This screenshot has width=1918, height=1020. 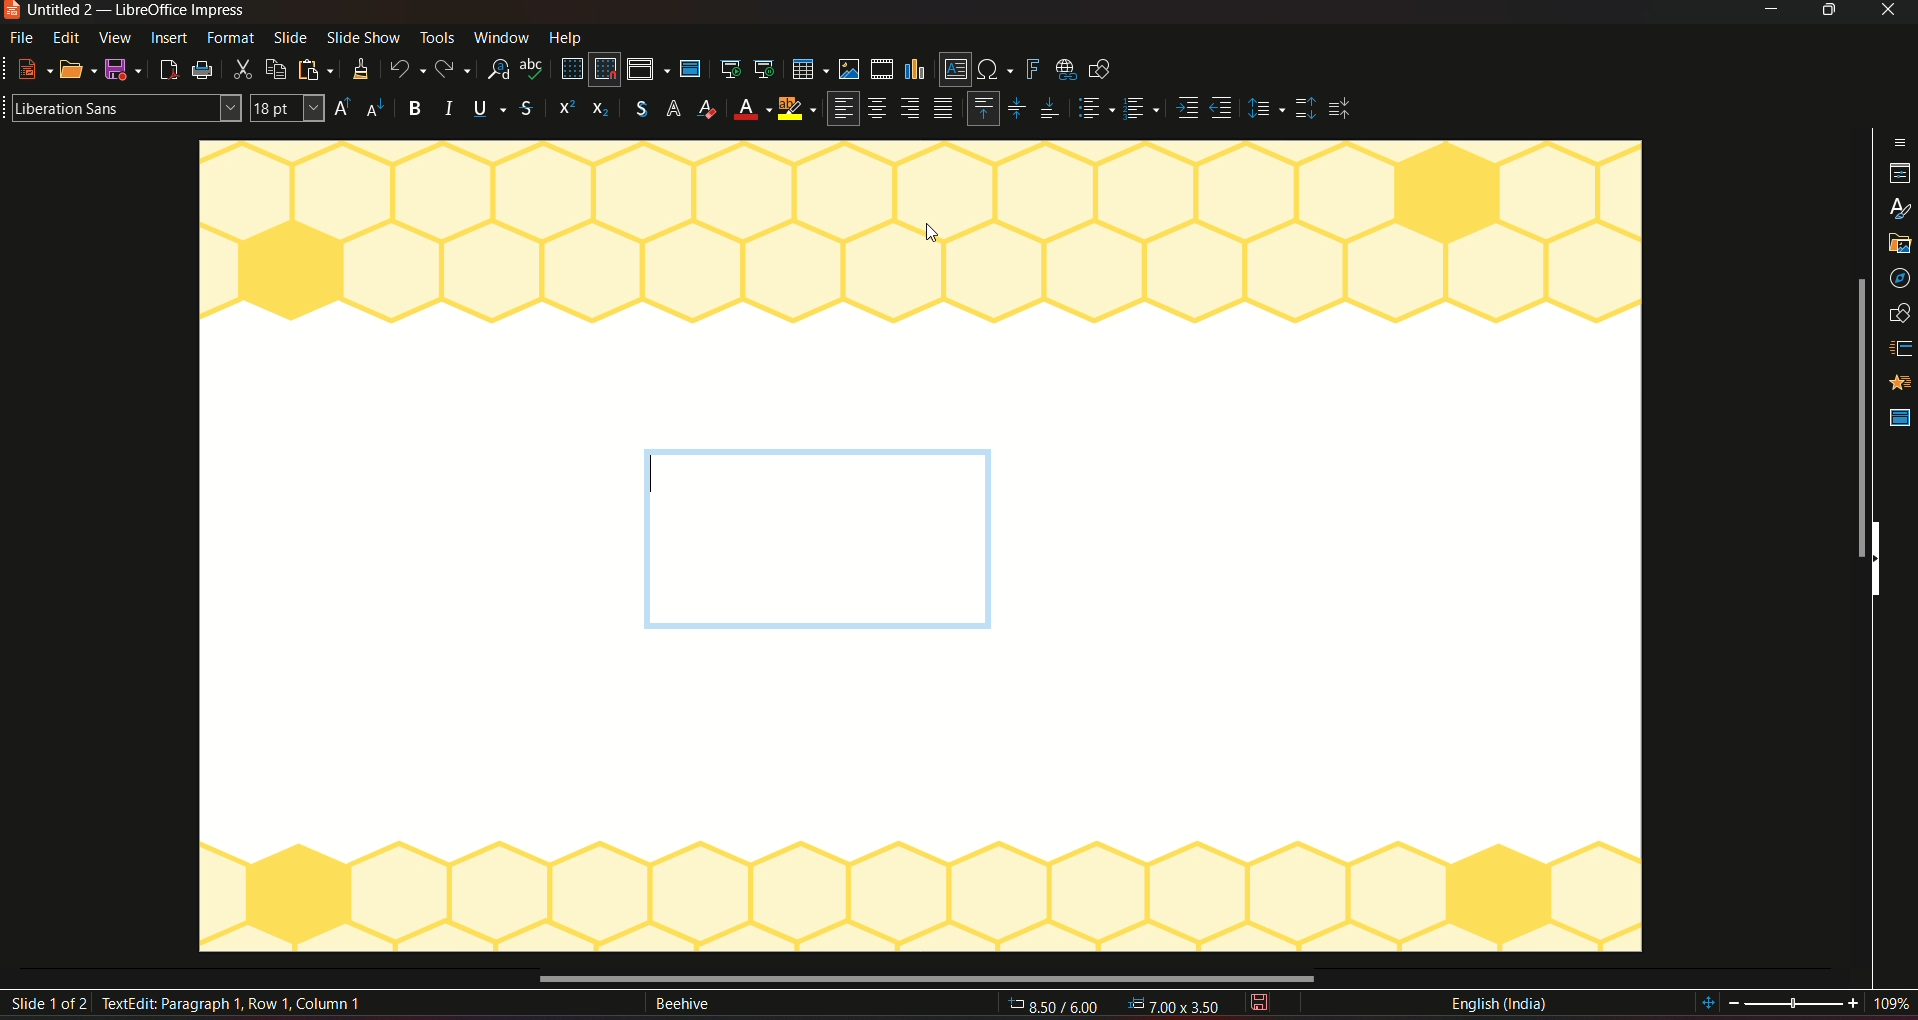 What do you see at coordinates (1856, 416) in the screenshot?
I see `vertical scrollbar` at bounding box center [1856, 416].